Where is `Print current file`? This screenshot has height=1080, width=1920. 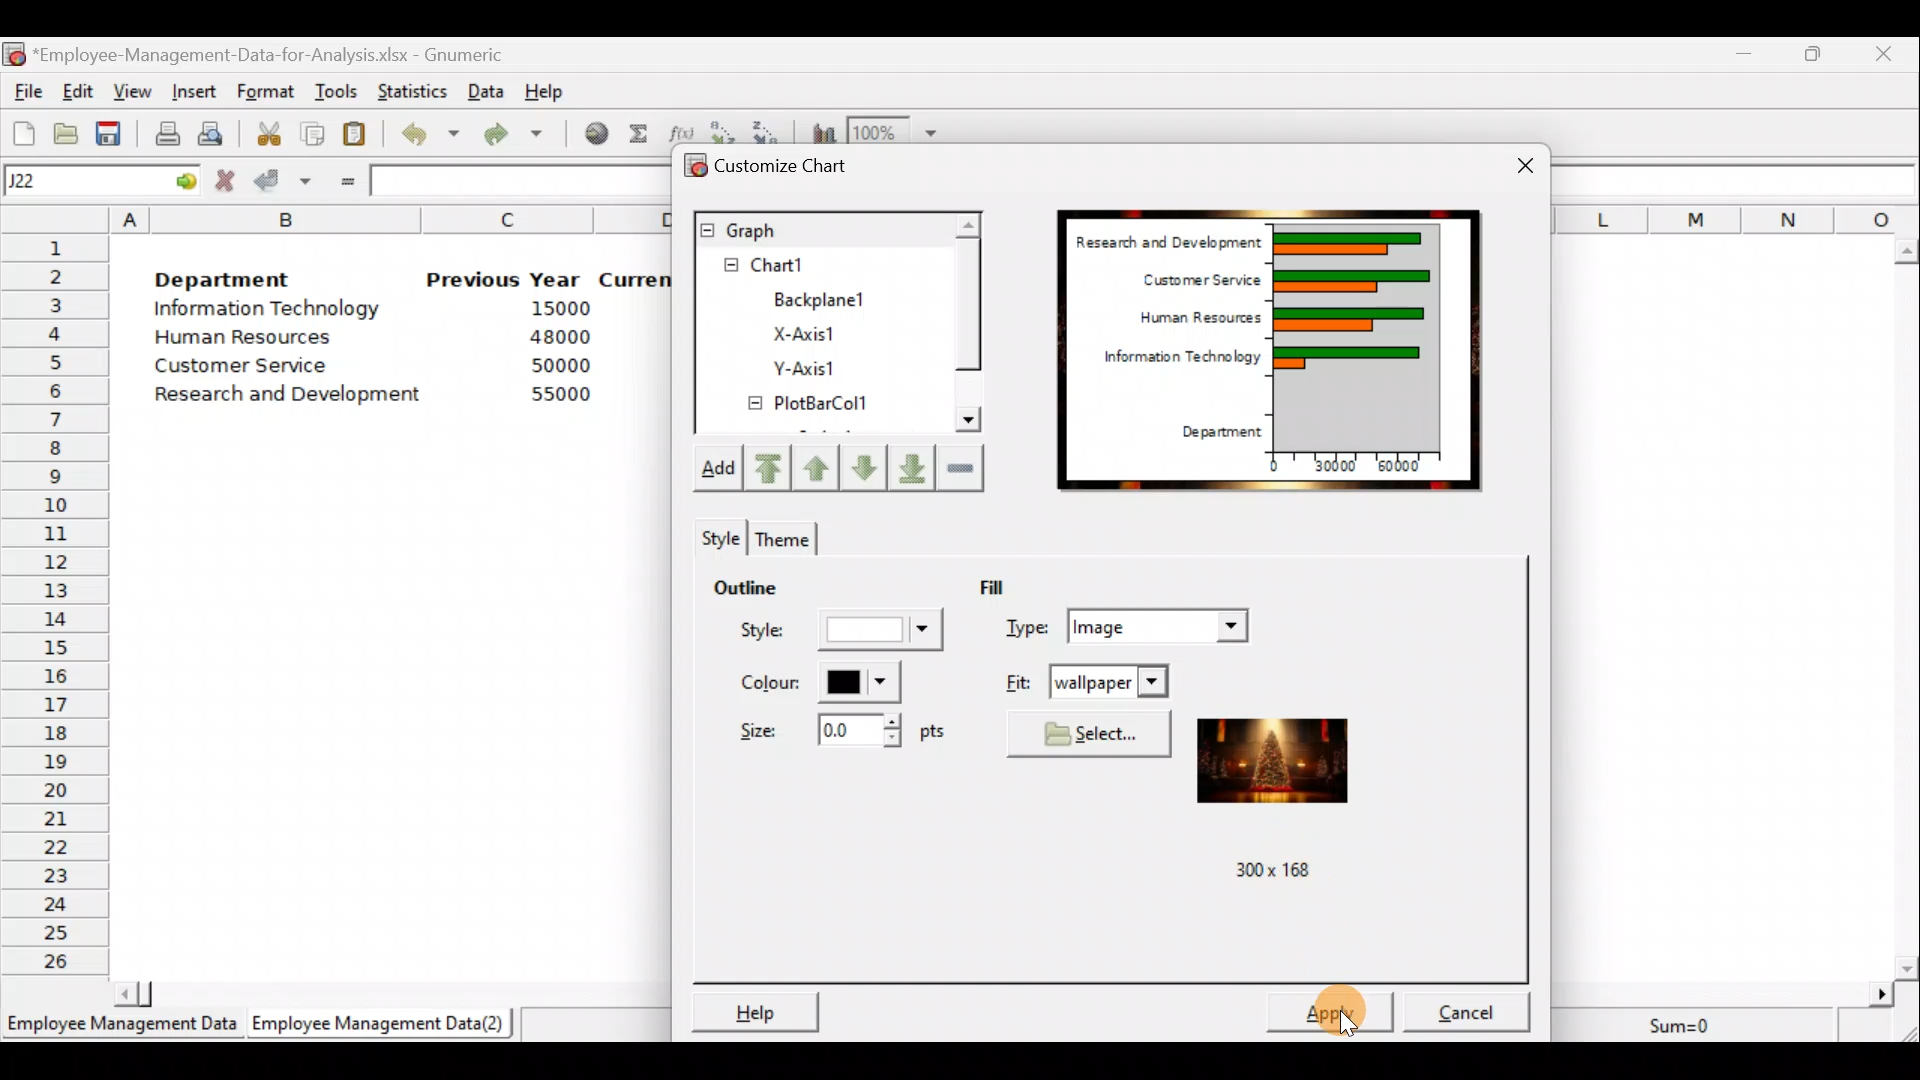
Print current file is located at coordinates (164, 130).